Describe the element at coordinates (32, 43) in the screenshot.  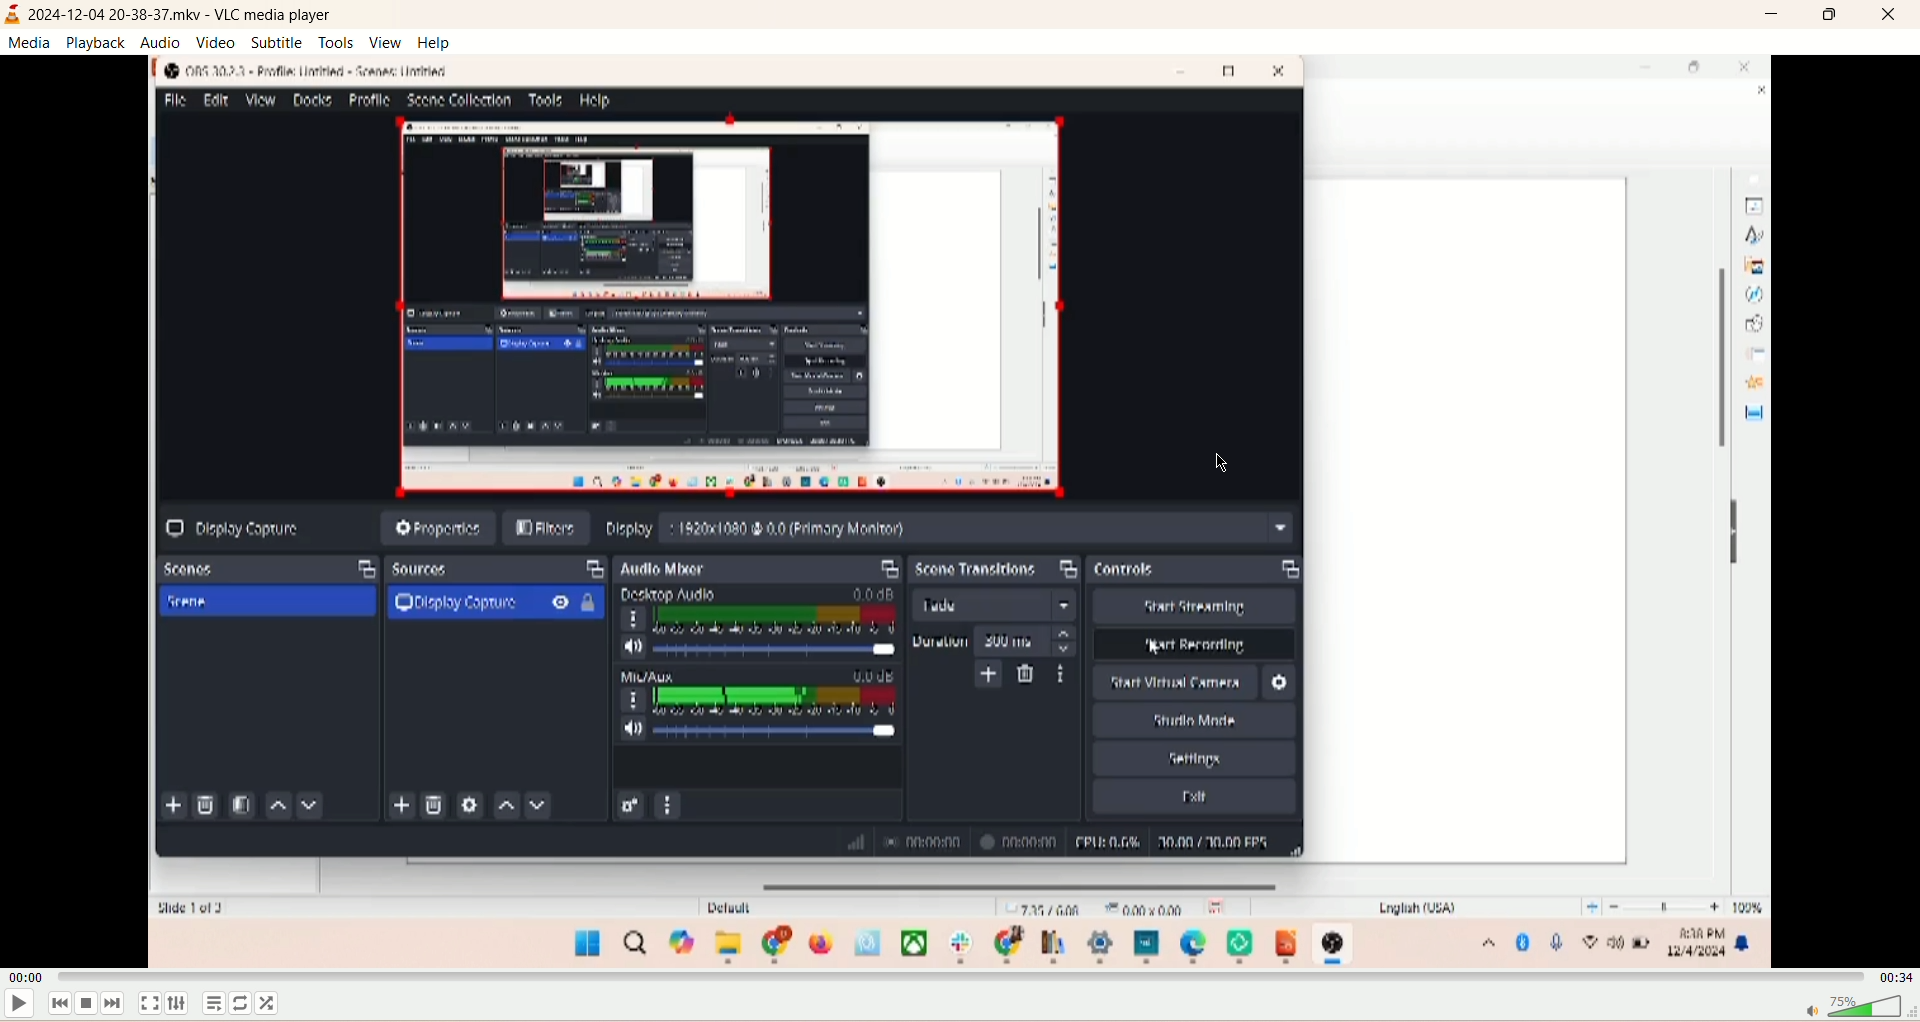
I see `media` at that location.